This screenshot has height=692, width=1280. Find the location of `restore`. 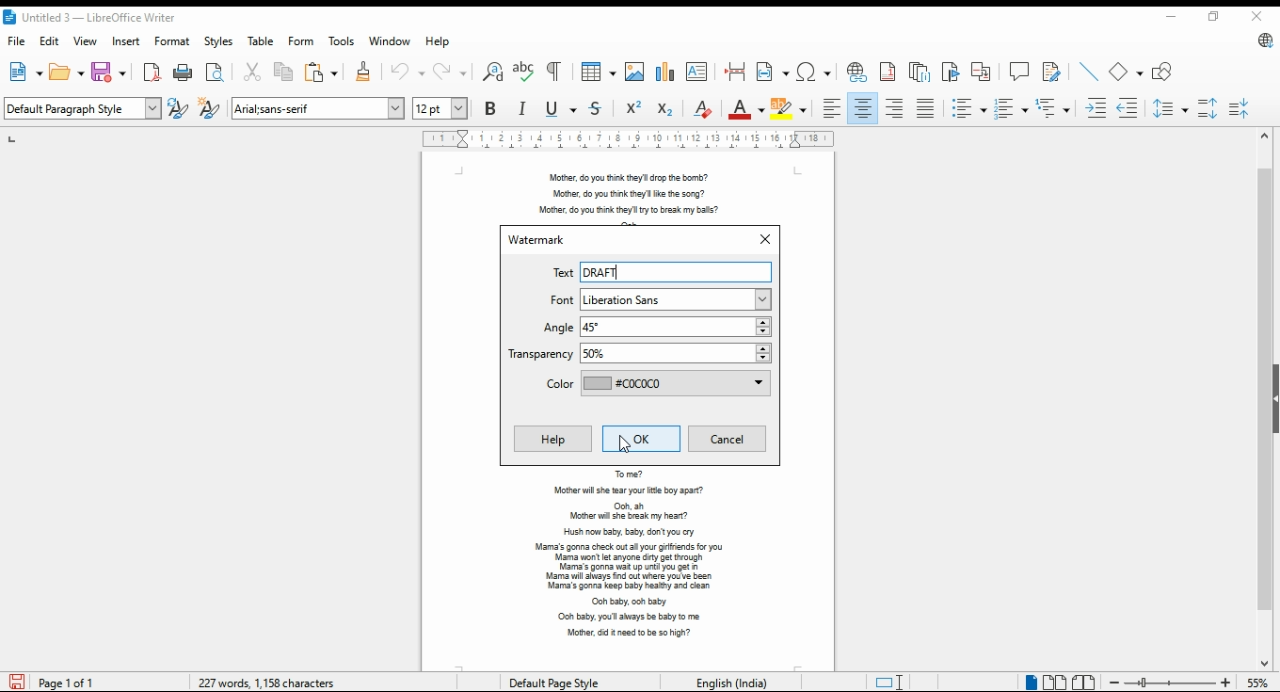

restore is located at coordinates (1211, 17).